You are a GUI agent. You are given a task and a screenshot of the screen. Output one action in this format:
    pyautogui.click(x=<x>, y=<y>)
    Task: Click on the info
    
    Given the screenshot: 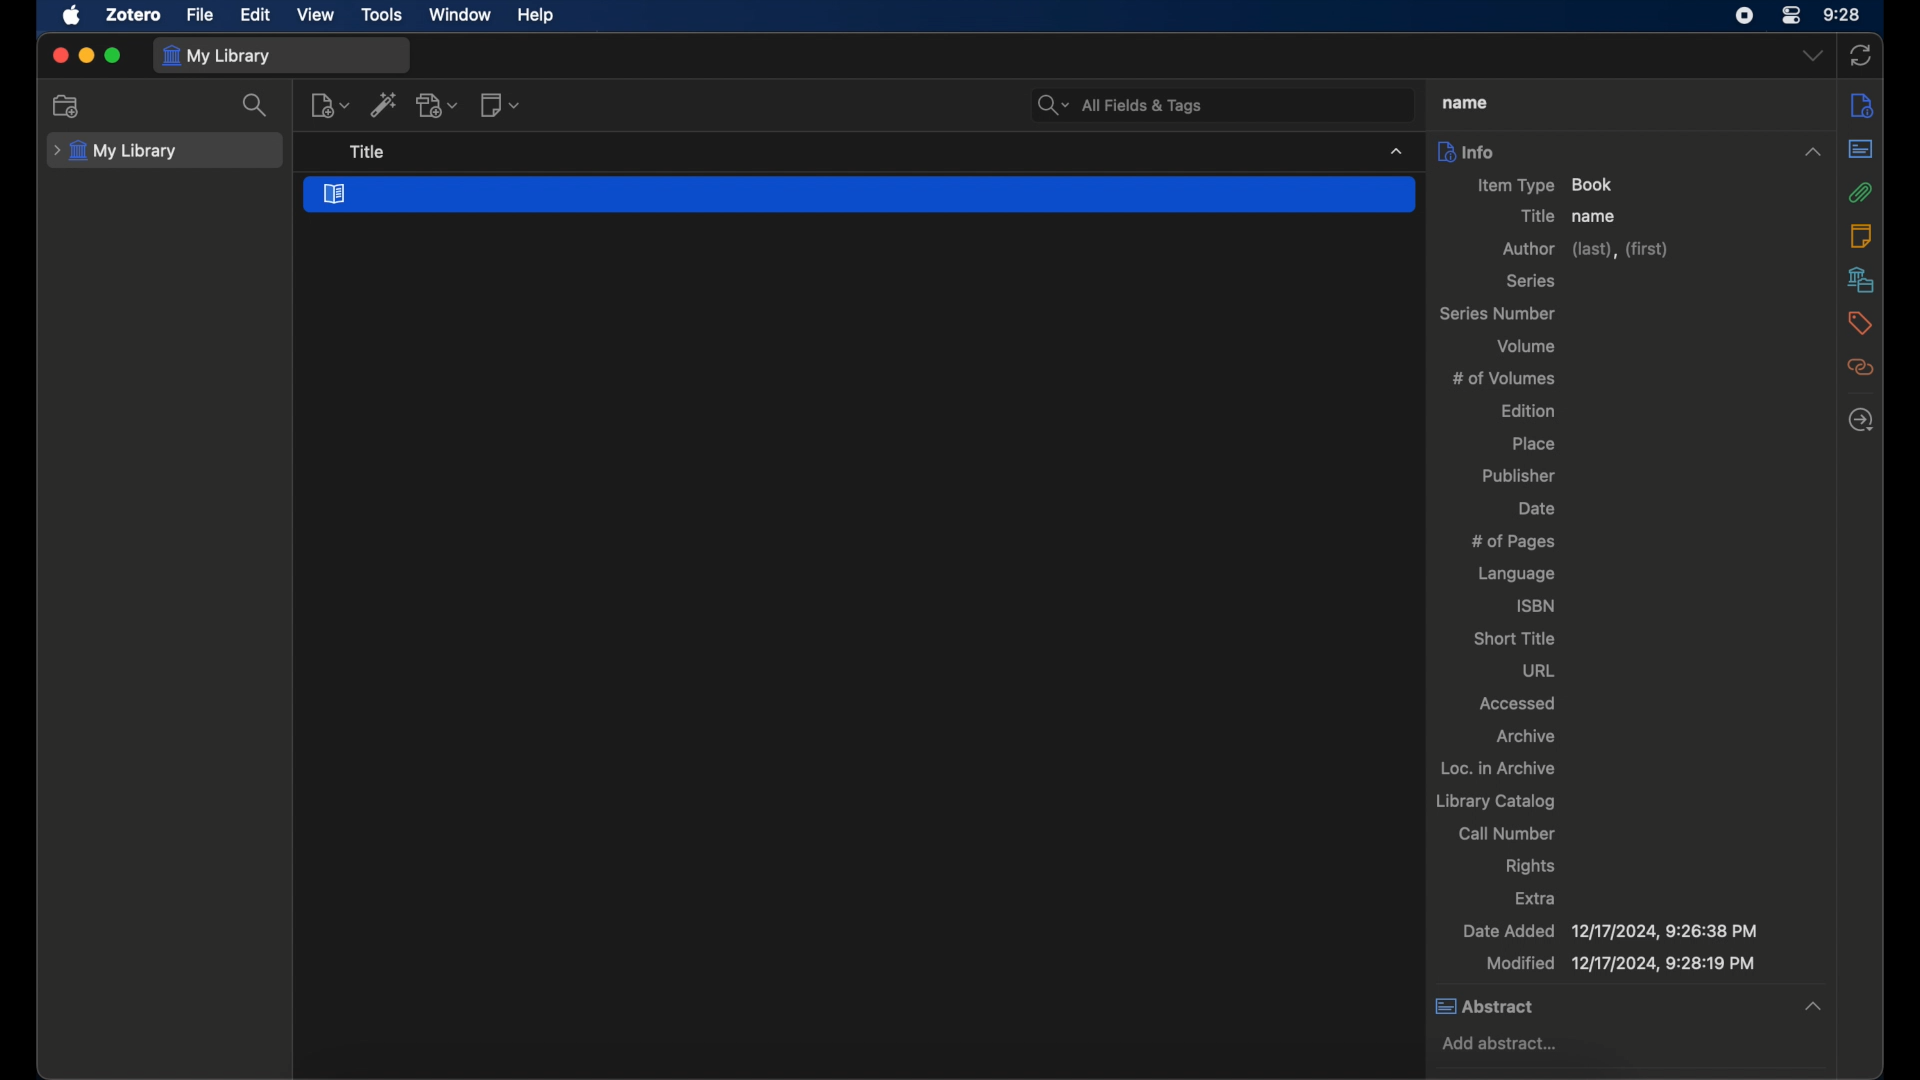 What is the action you would take?
    pyautogui.click(x=1862, y=104)
    